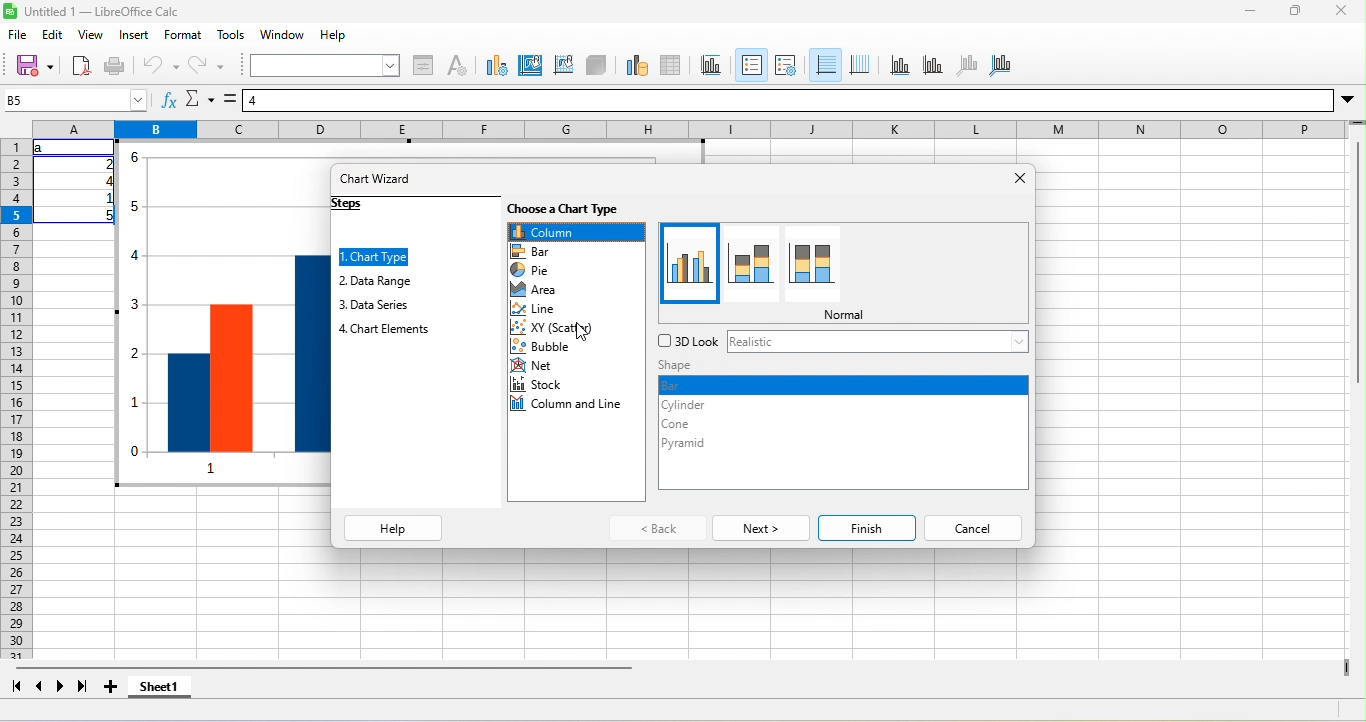 This screenshot has width=1366, height=722. What do you see at coordinates (596, 67) in the screenshot?
I see `3d view` at bounding box center [596, 67].